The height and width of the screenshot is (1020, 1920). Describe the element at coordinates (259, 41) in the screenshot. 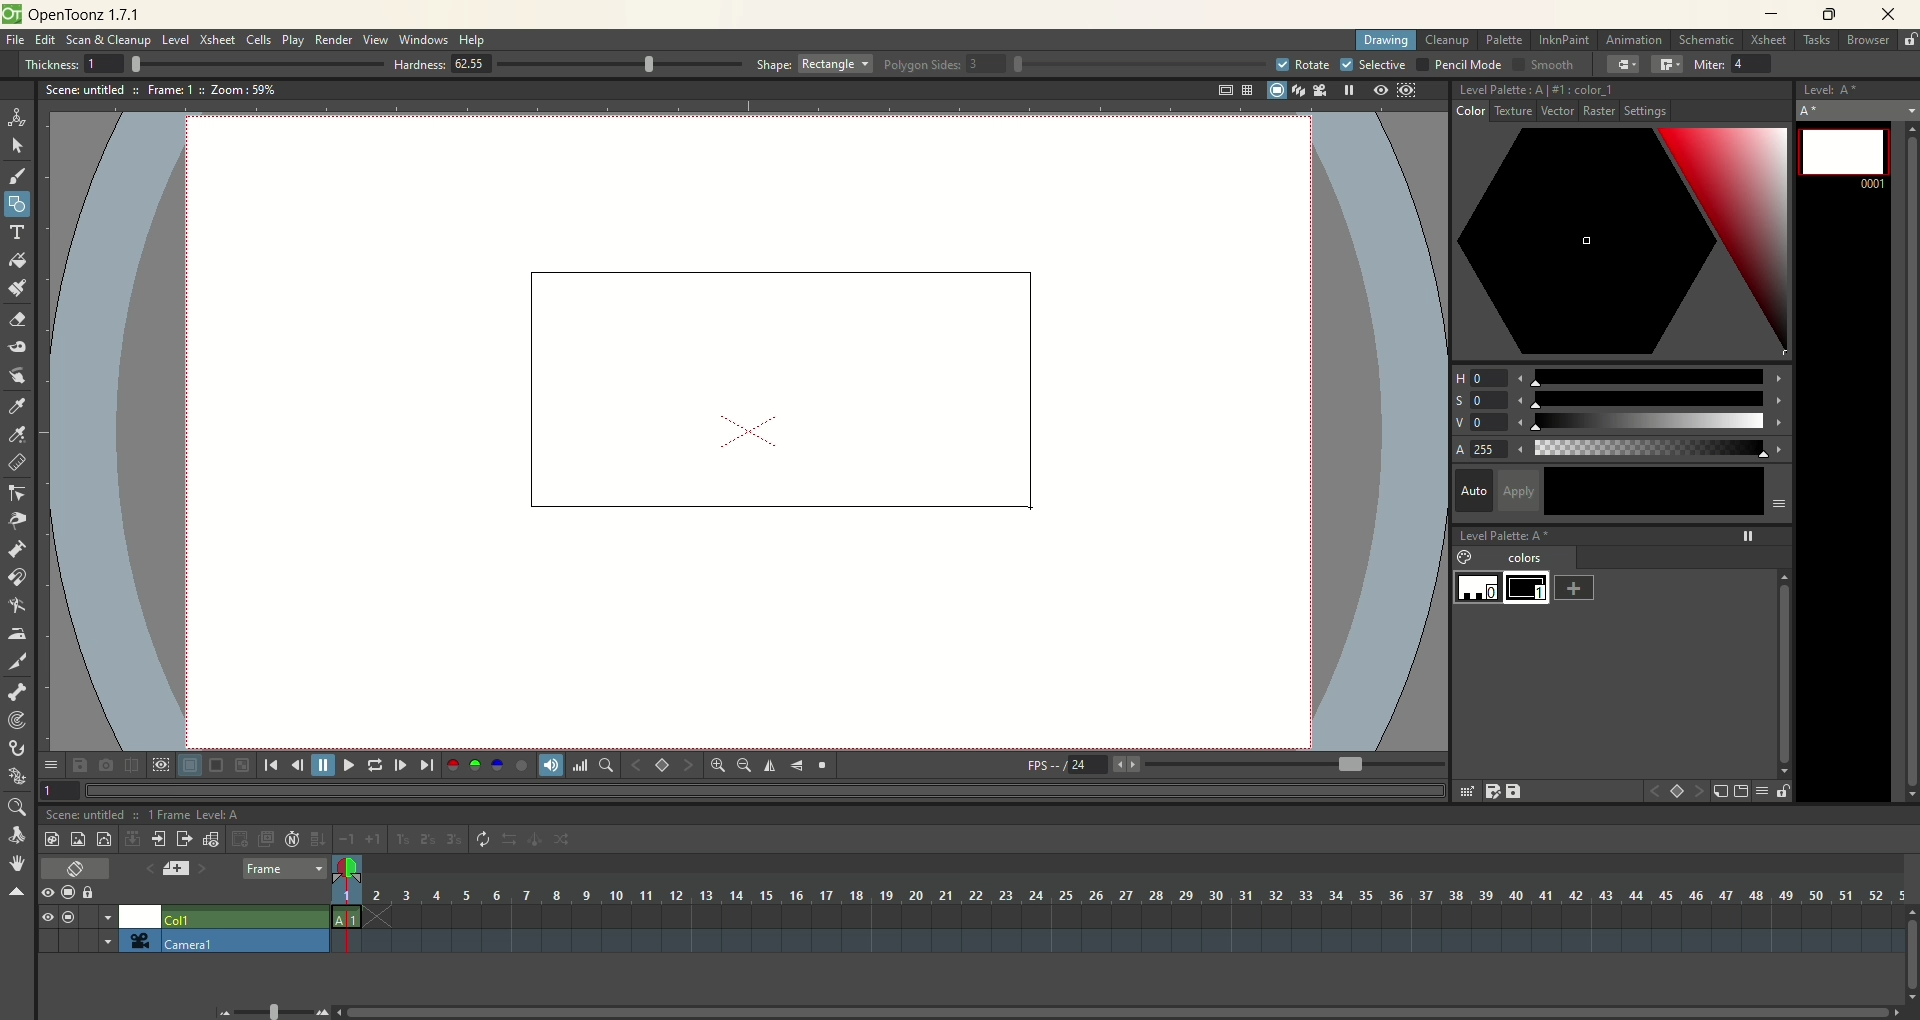

I see `cells` at that location.